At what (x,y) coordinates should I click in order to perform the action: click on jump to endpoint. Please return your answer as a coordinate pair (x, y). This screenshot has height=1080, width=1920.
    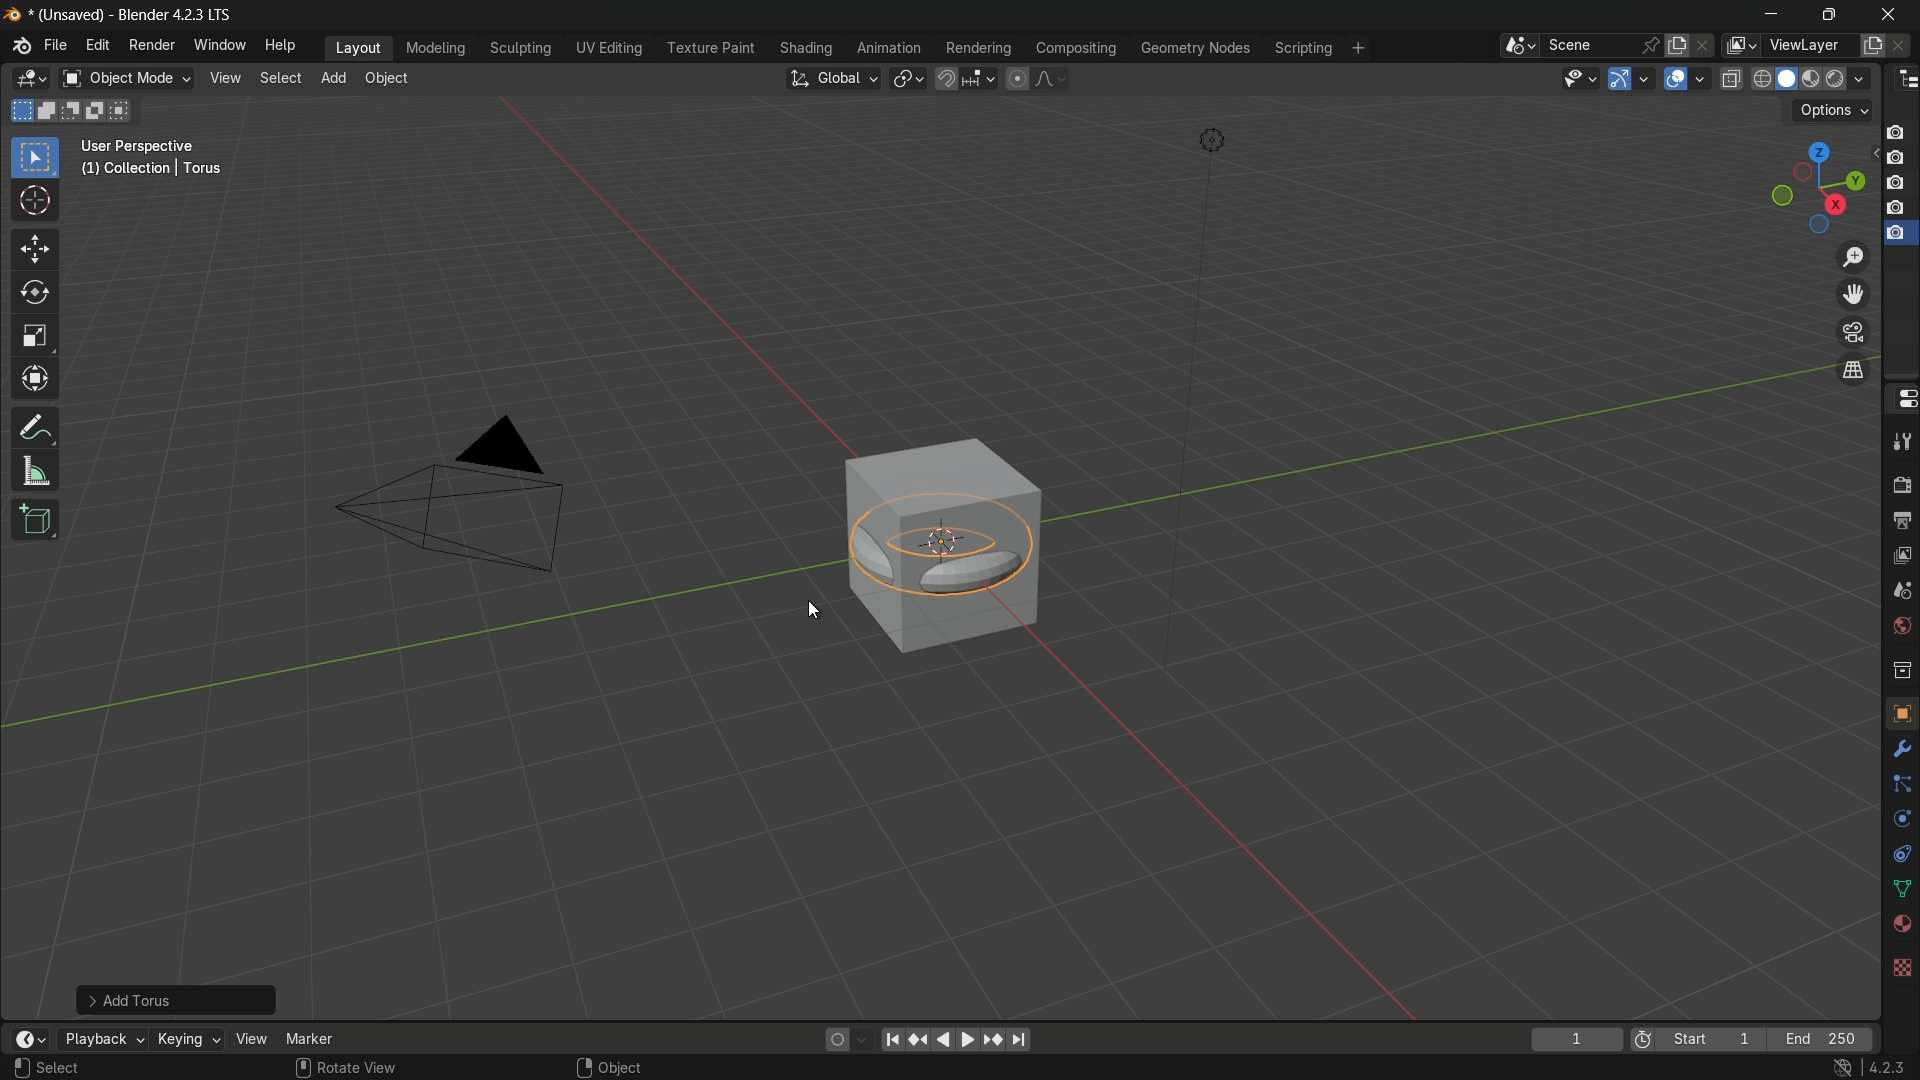
    Looking at the image, I should click on (889, 1040).